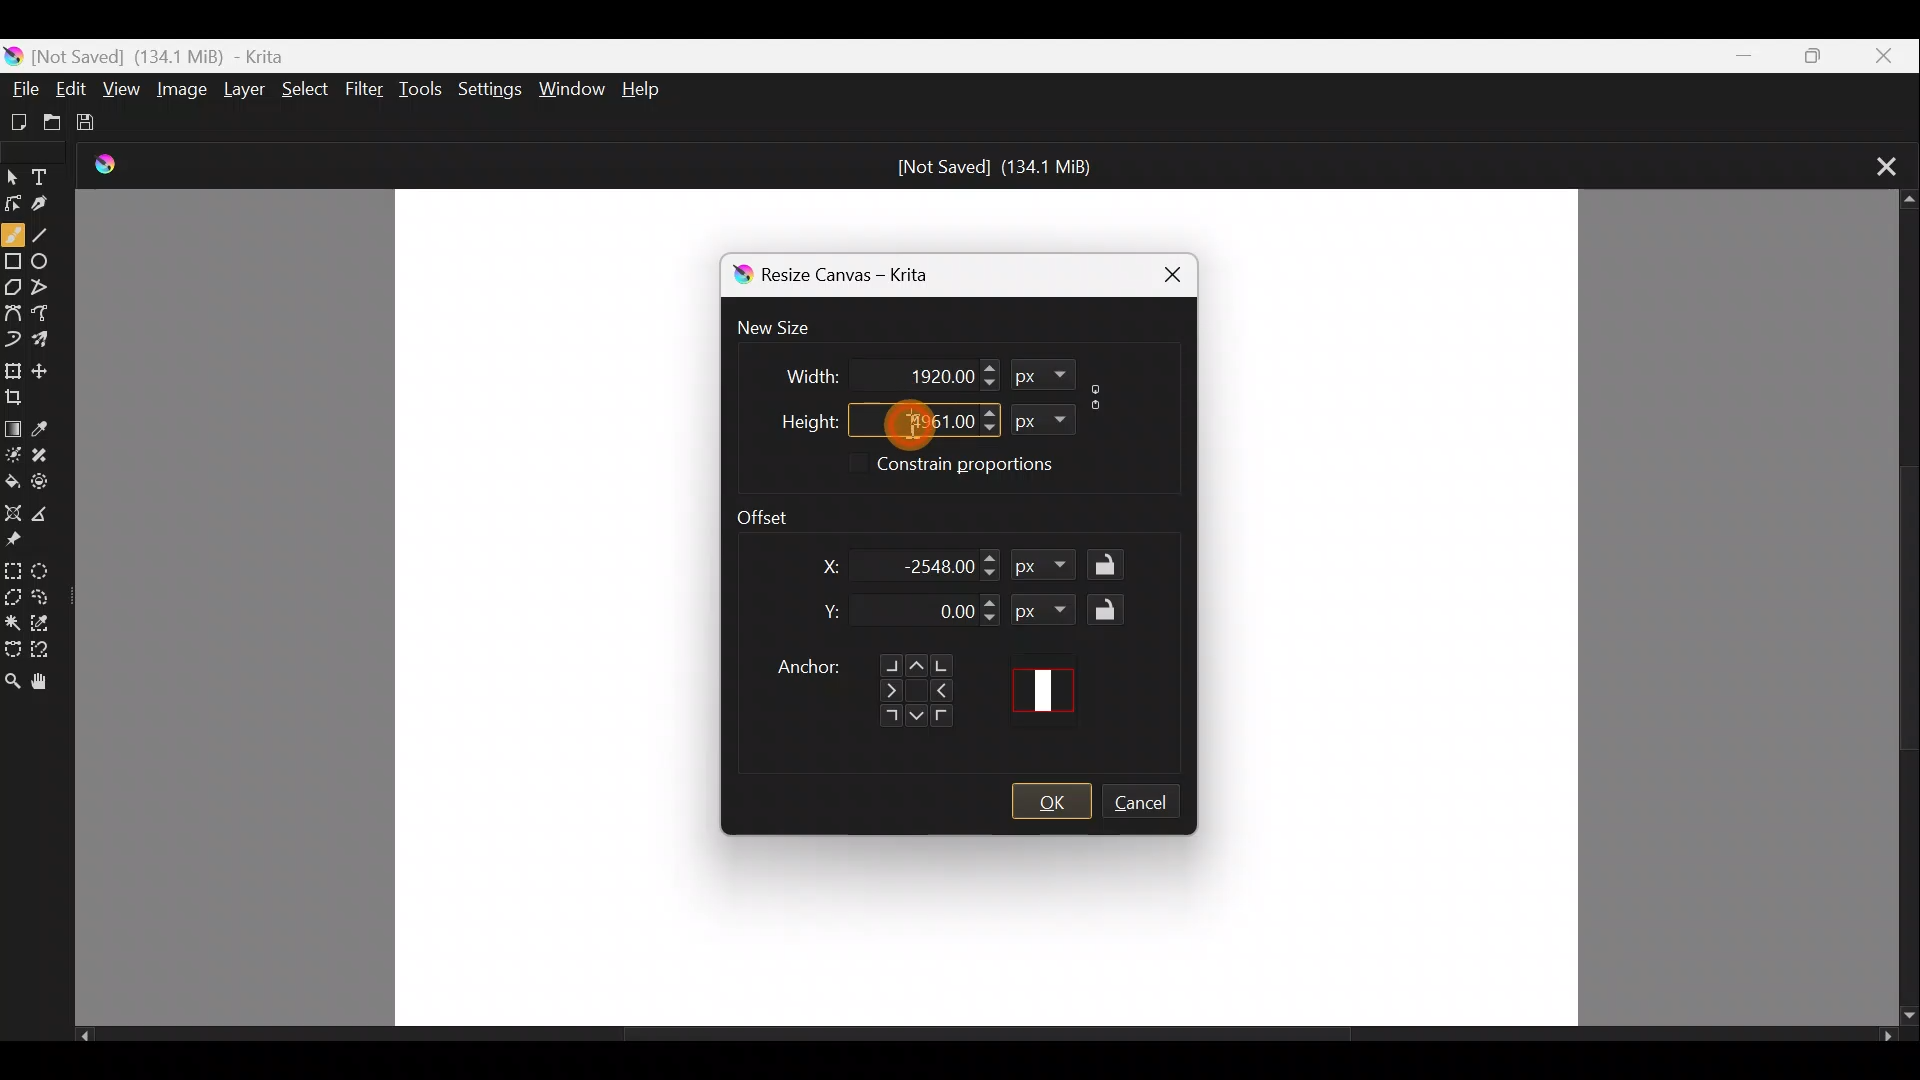 The width and height of the screenshot is (1920, 1080). Describe the element at coordinates (48, 574) in the screenshot. I see `Elliptical selection tool` at that location.